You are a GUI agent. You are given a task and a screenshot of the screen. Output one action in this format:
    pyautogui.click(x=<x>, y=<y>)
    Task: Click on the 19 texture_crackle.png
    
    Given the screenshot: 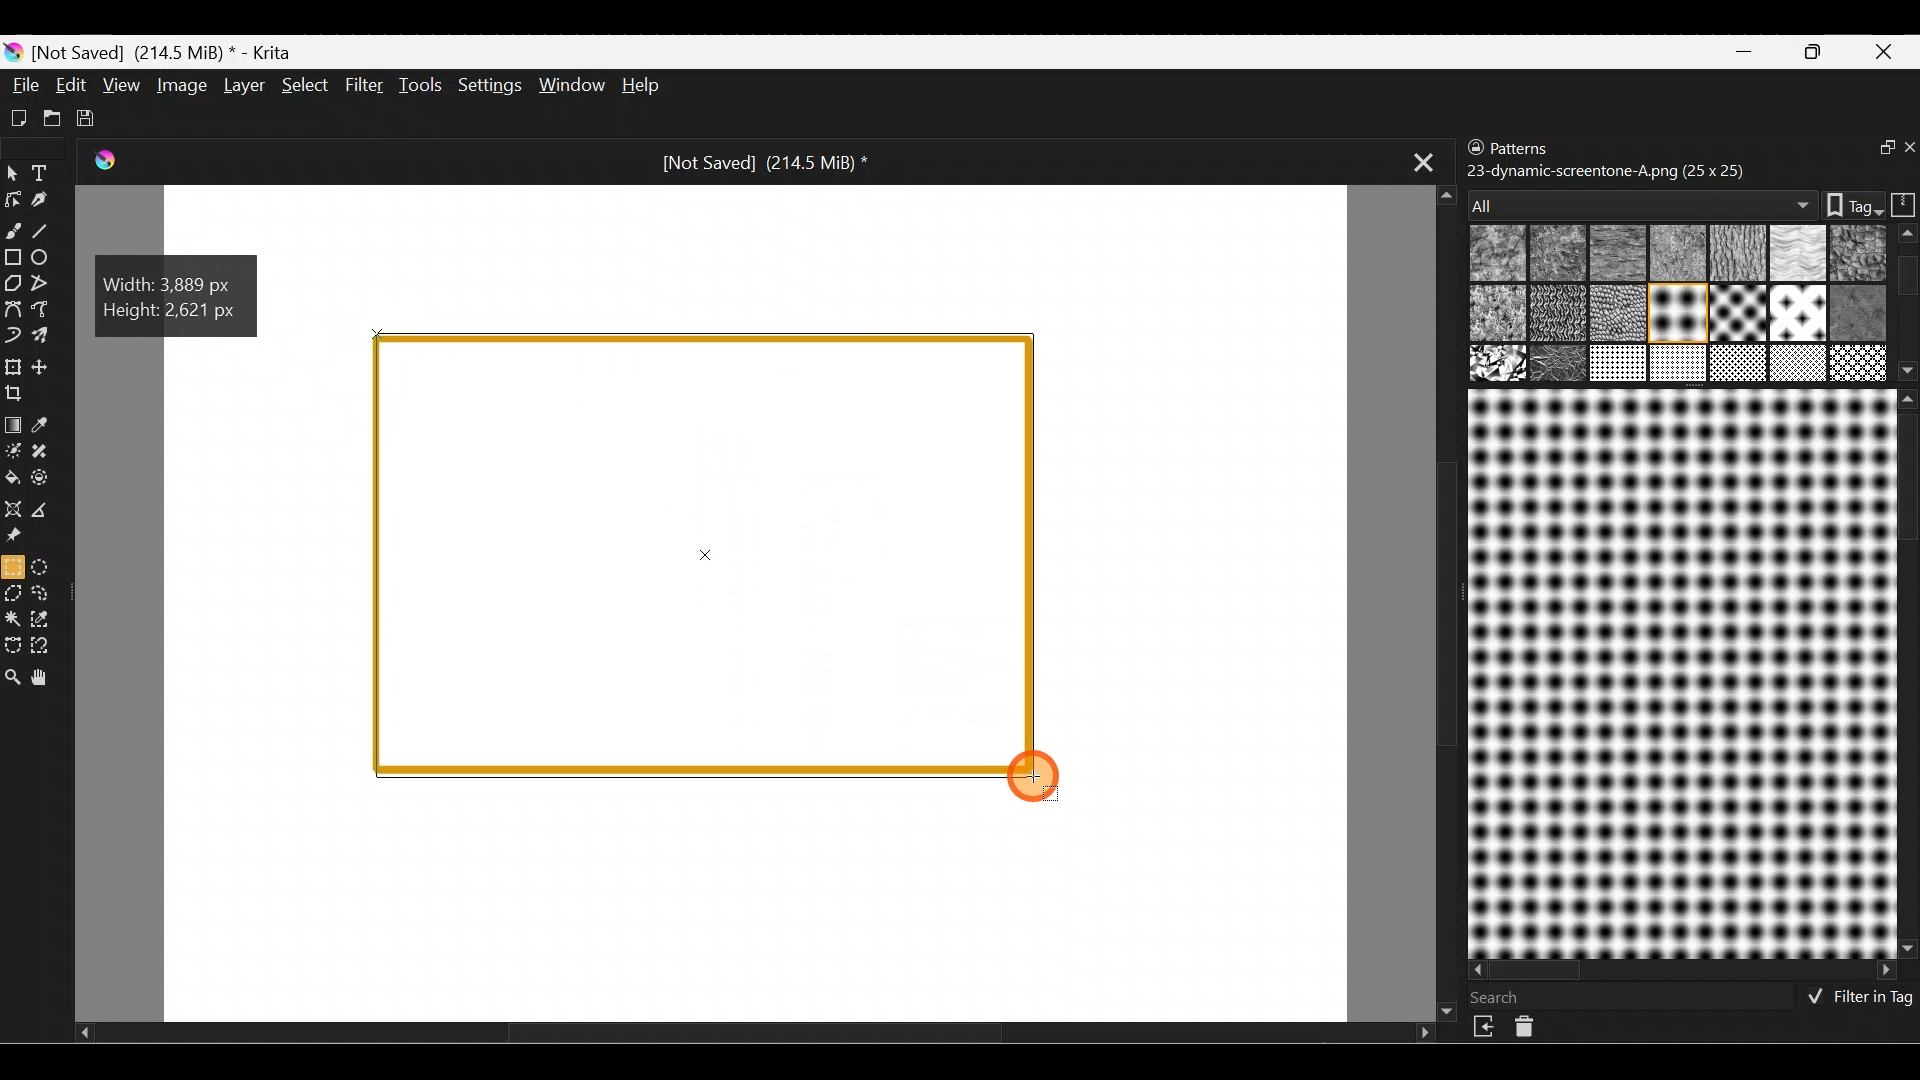 What is the action you would take?
    pyautogui.click(x=1799, y=364)
    